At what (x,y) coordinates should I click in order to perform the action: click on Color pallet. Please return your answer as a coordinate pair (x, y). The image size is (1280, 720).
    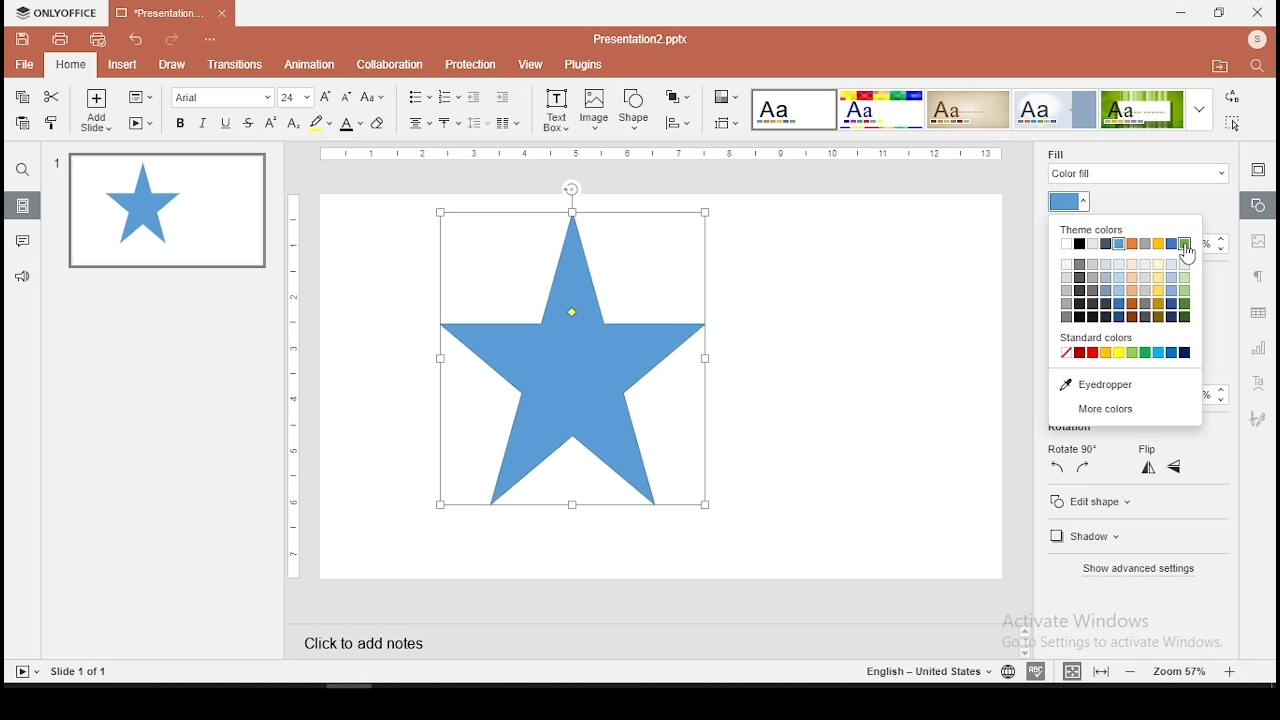
    Looking at the image, I should click on (1128, 293).